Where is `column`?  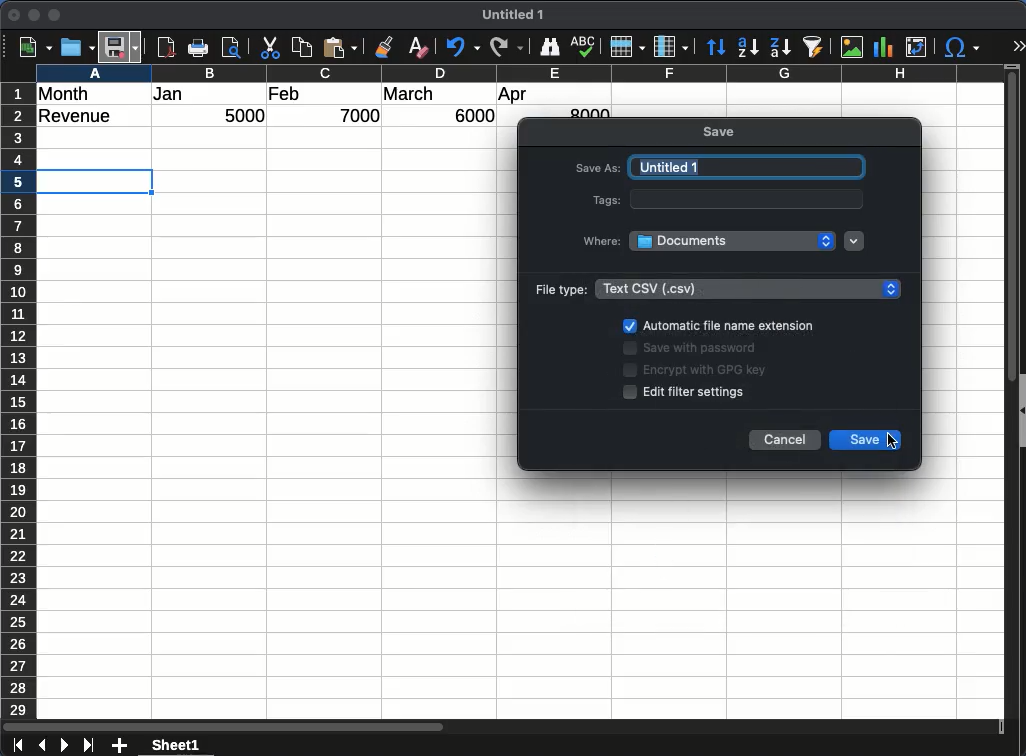
column is located at coordinates (671, 46).